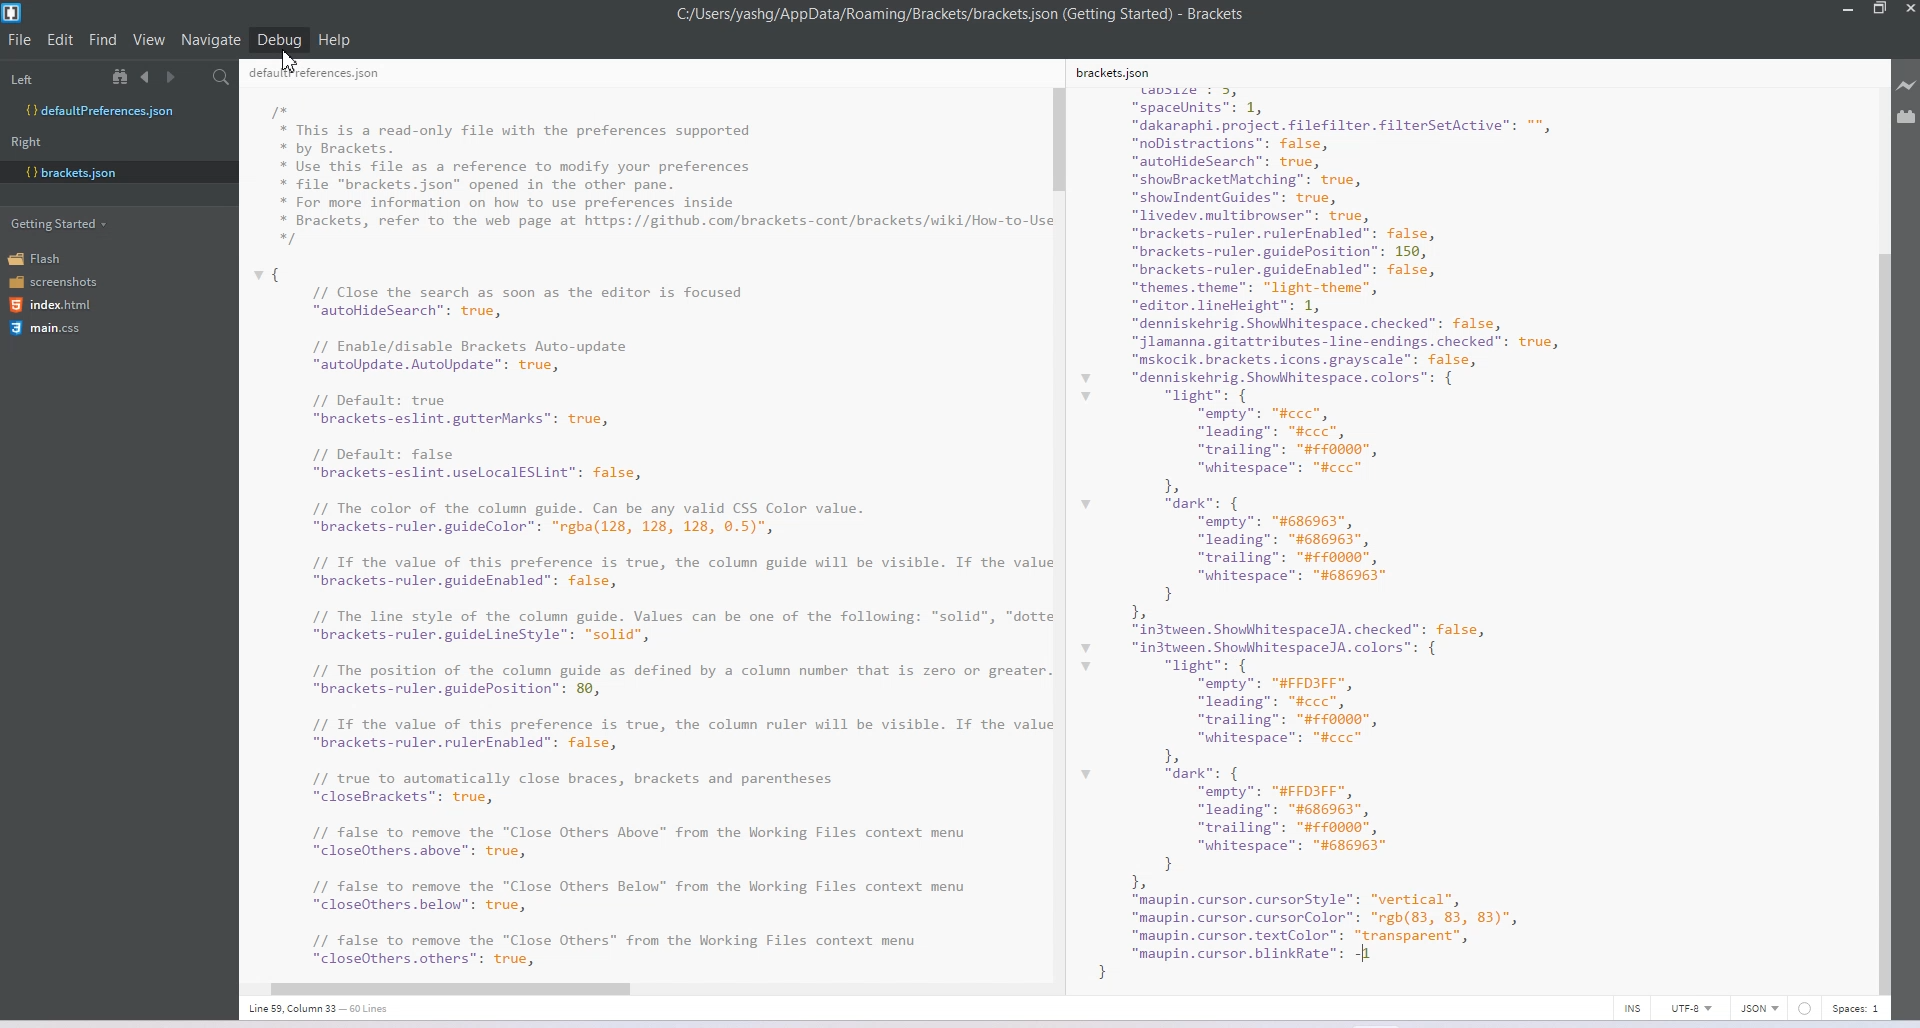  What do you see at coordinates (1366, 521) in the screenshot?
I see `kets. son
size : 3,
“spacelnits": 1,
“dakaraphi.project. filefilter. filterSetActive”: "*,
“noDistractions”: false,
“autohideSearch”: true,
“showBracketMatching”: true,
“showIndentGuides”: true,
“livedev.multibrowser”: true,
“brackets-ruler.rulerEnabled": false,
“brackets-ruler.guidePosition”: 150,
“brackets-ruler.guideEnabled": false,
“themes theme": "light-theme",
“editor. lineHeight": 1,
“denniskehrig. Showhhitespace. checked": false,
“jlamanna.gitattributes-line-endings. checked": true,
“mskocik.brackets.icons.grayscale": false,
“denniskehrig. Showhitespace. colors”: {
“light”: {
“empty”: "#ccc”,
“leading”: "#ccc”,
“trailing”: "#0000",
“whitespace”: "#ccc”
b
“dark”: {
“empty”: "#686963",
["leading”: "#686963",
“trailing”: "#0000",
“whitespace”: "#686963"
}
Ia
“in3tween. ShowhhitespaceJA. checked": false,
“in3tween. ShowhhitespaceJA. colors”: {
“light”: {
“empty”: "#FFDIFF",
“leading”: "#ccc”,
“trailing”: "#0000",
“whitespace”: "#ccc”
bh
“dark”: {
“empty”: "#FFDIFF",
“leading”: "#686963",
“trailing”: "#0000",
“whitespace”: "#686963"
}
b
“maupin. cursor. cursorStyle”: “vertical”,
“maupin. cursor. cursorColor™: "rgh(83, 83, 83)",
“maupin.cursor.textColor”: “transparent”,
“maupin. cursor. blinkRate": 1000 |
:` at bounding box center [1366, 521].